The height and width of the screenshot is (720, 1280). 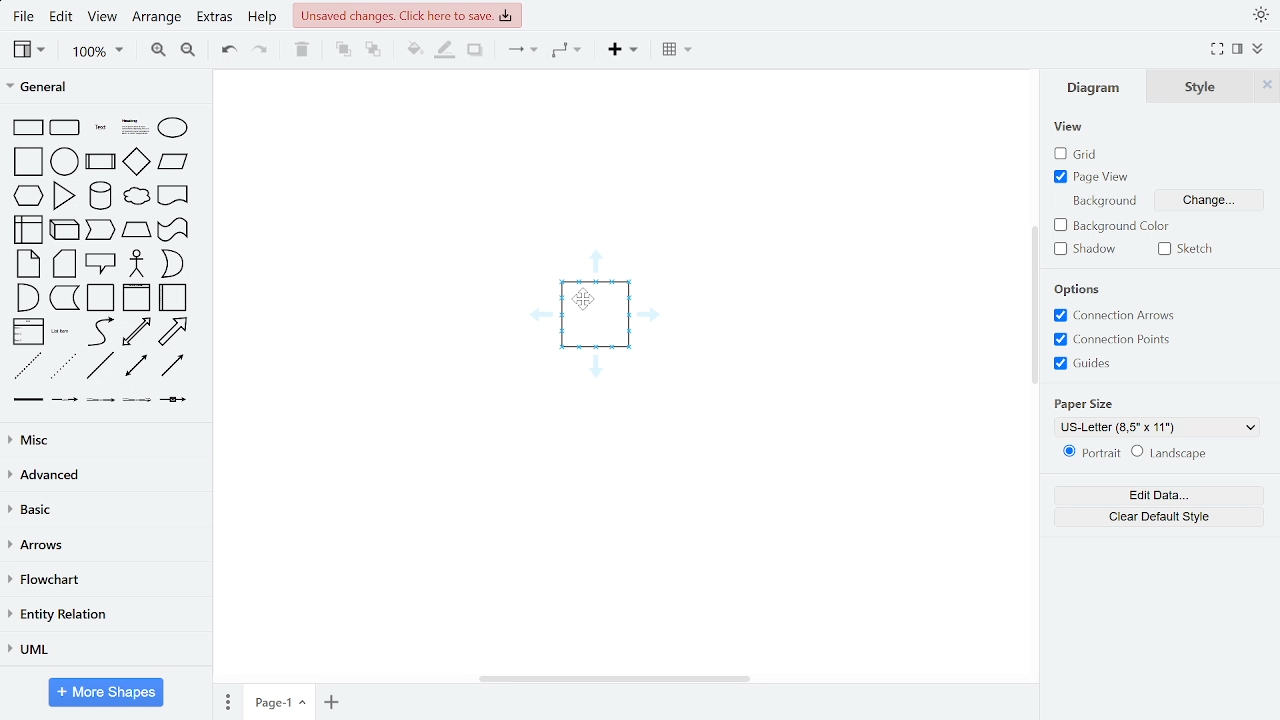 I want to click on change background, so click(x=1220, y=202).